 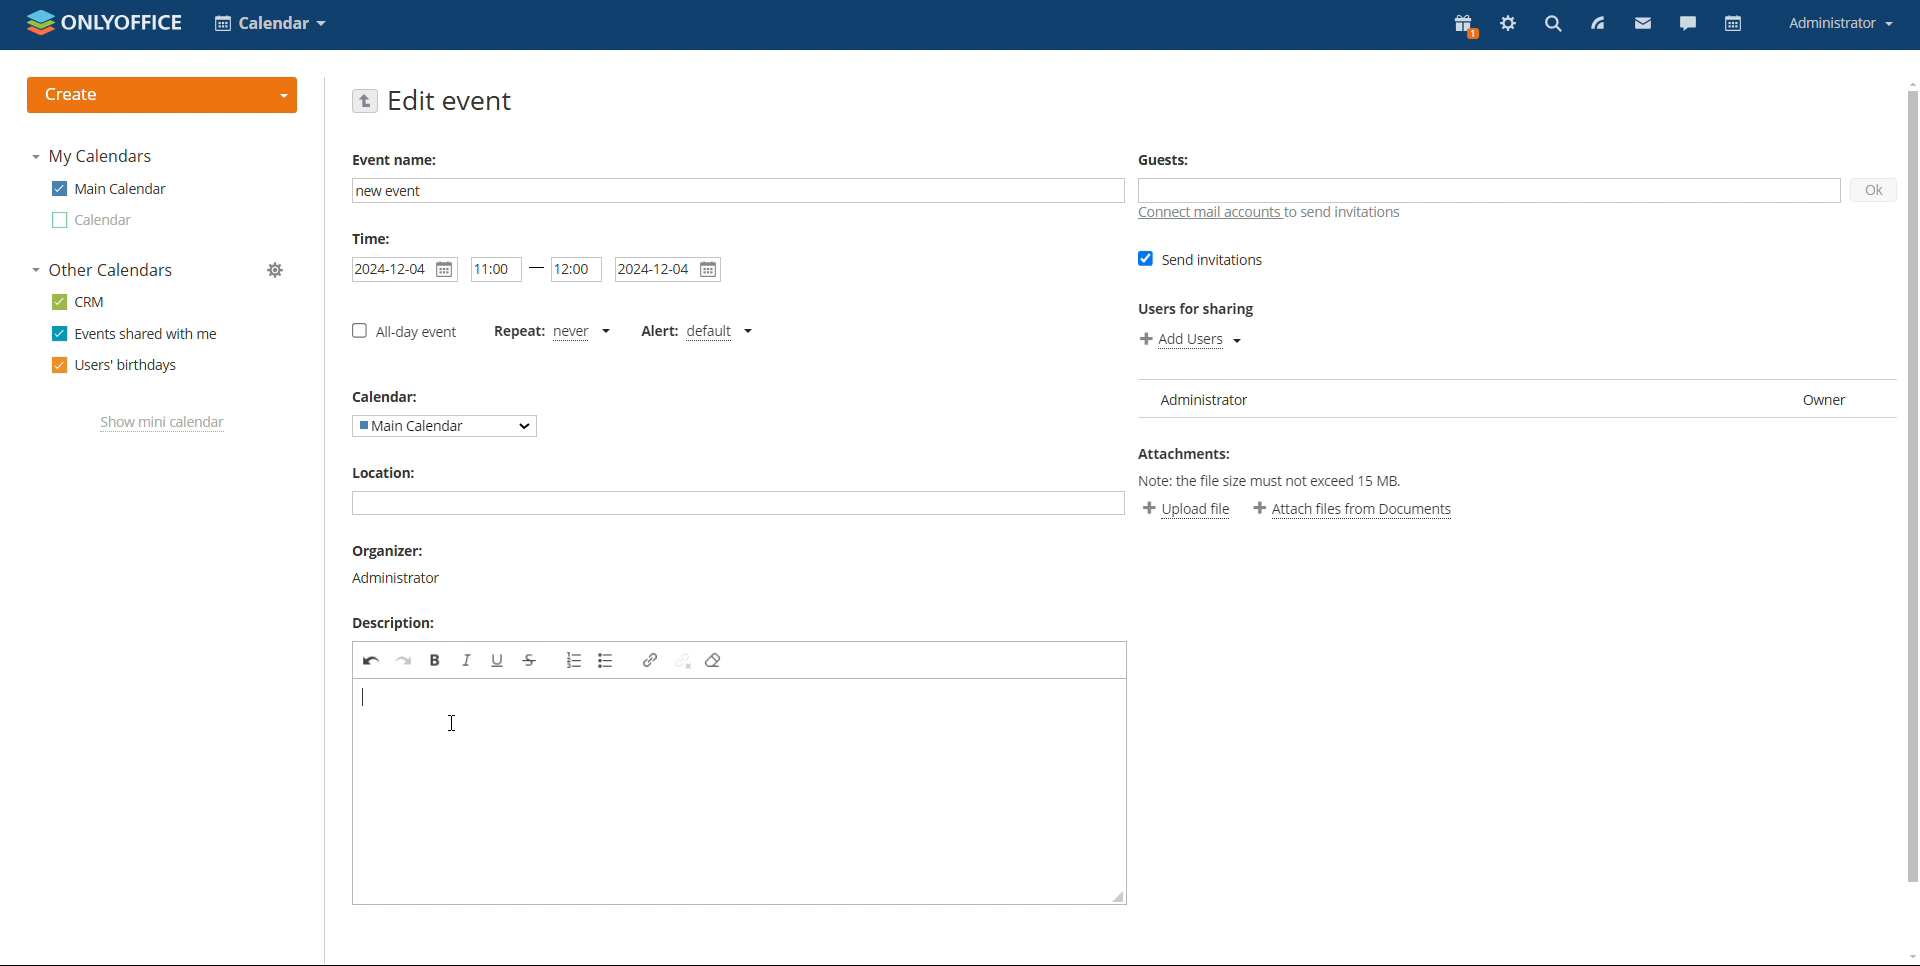 What do you see at coordinates (162, 424) in the screenshot?
I see `show mini calendar` at bounding box center [162, 424].